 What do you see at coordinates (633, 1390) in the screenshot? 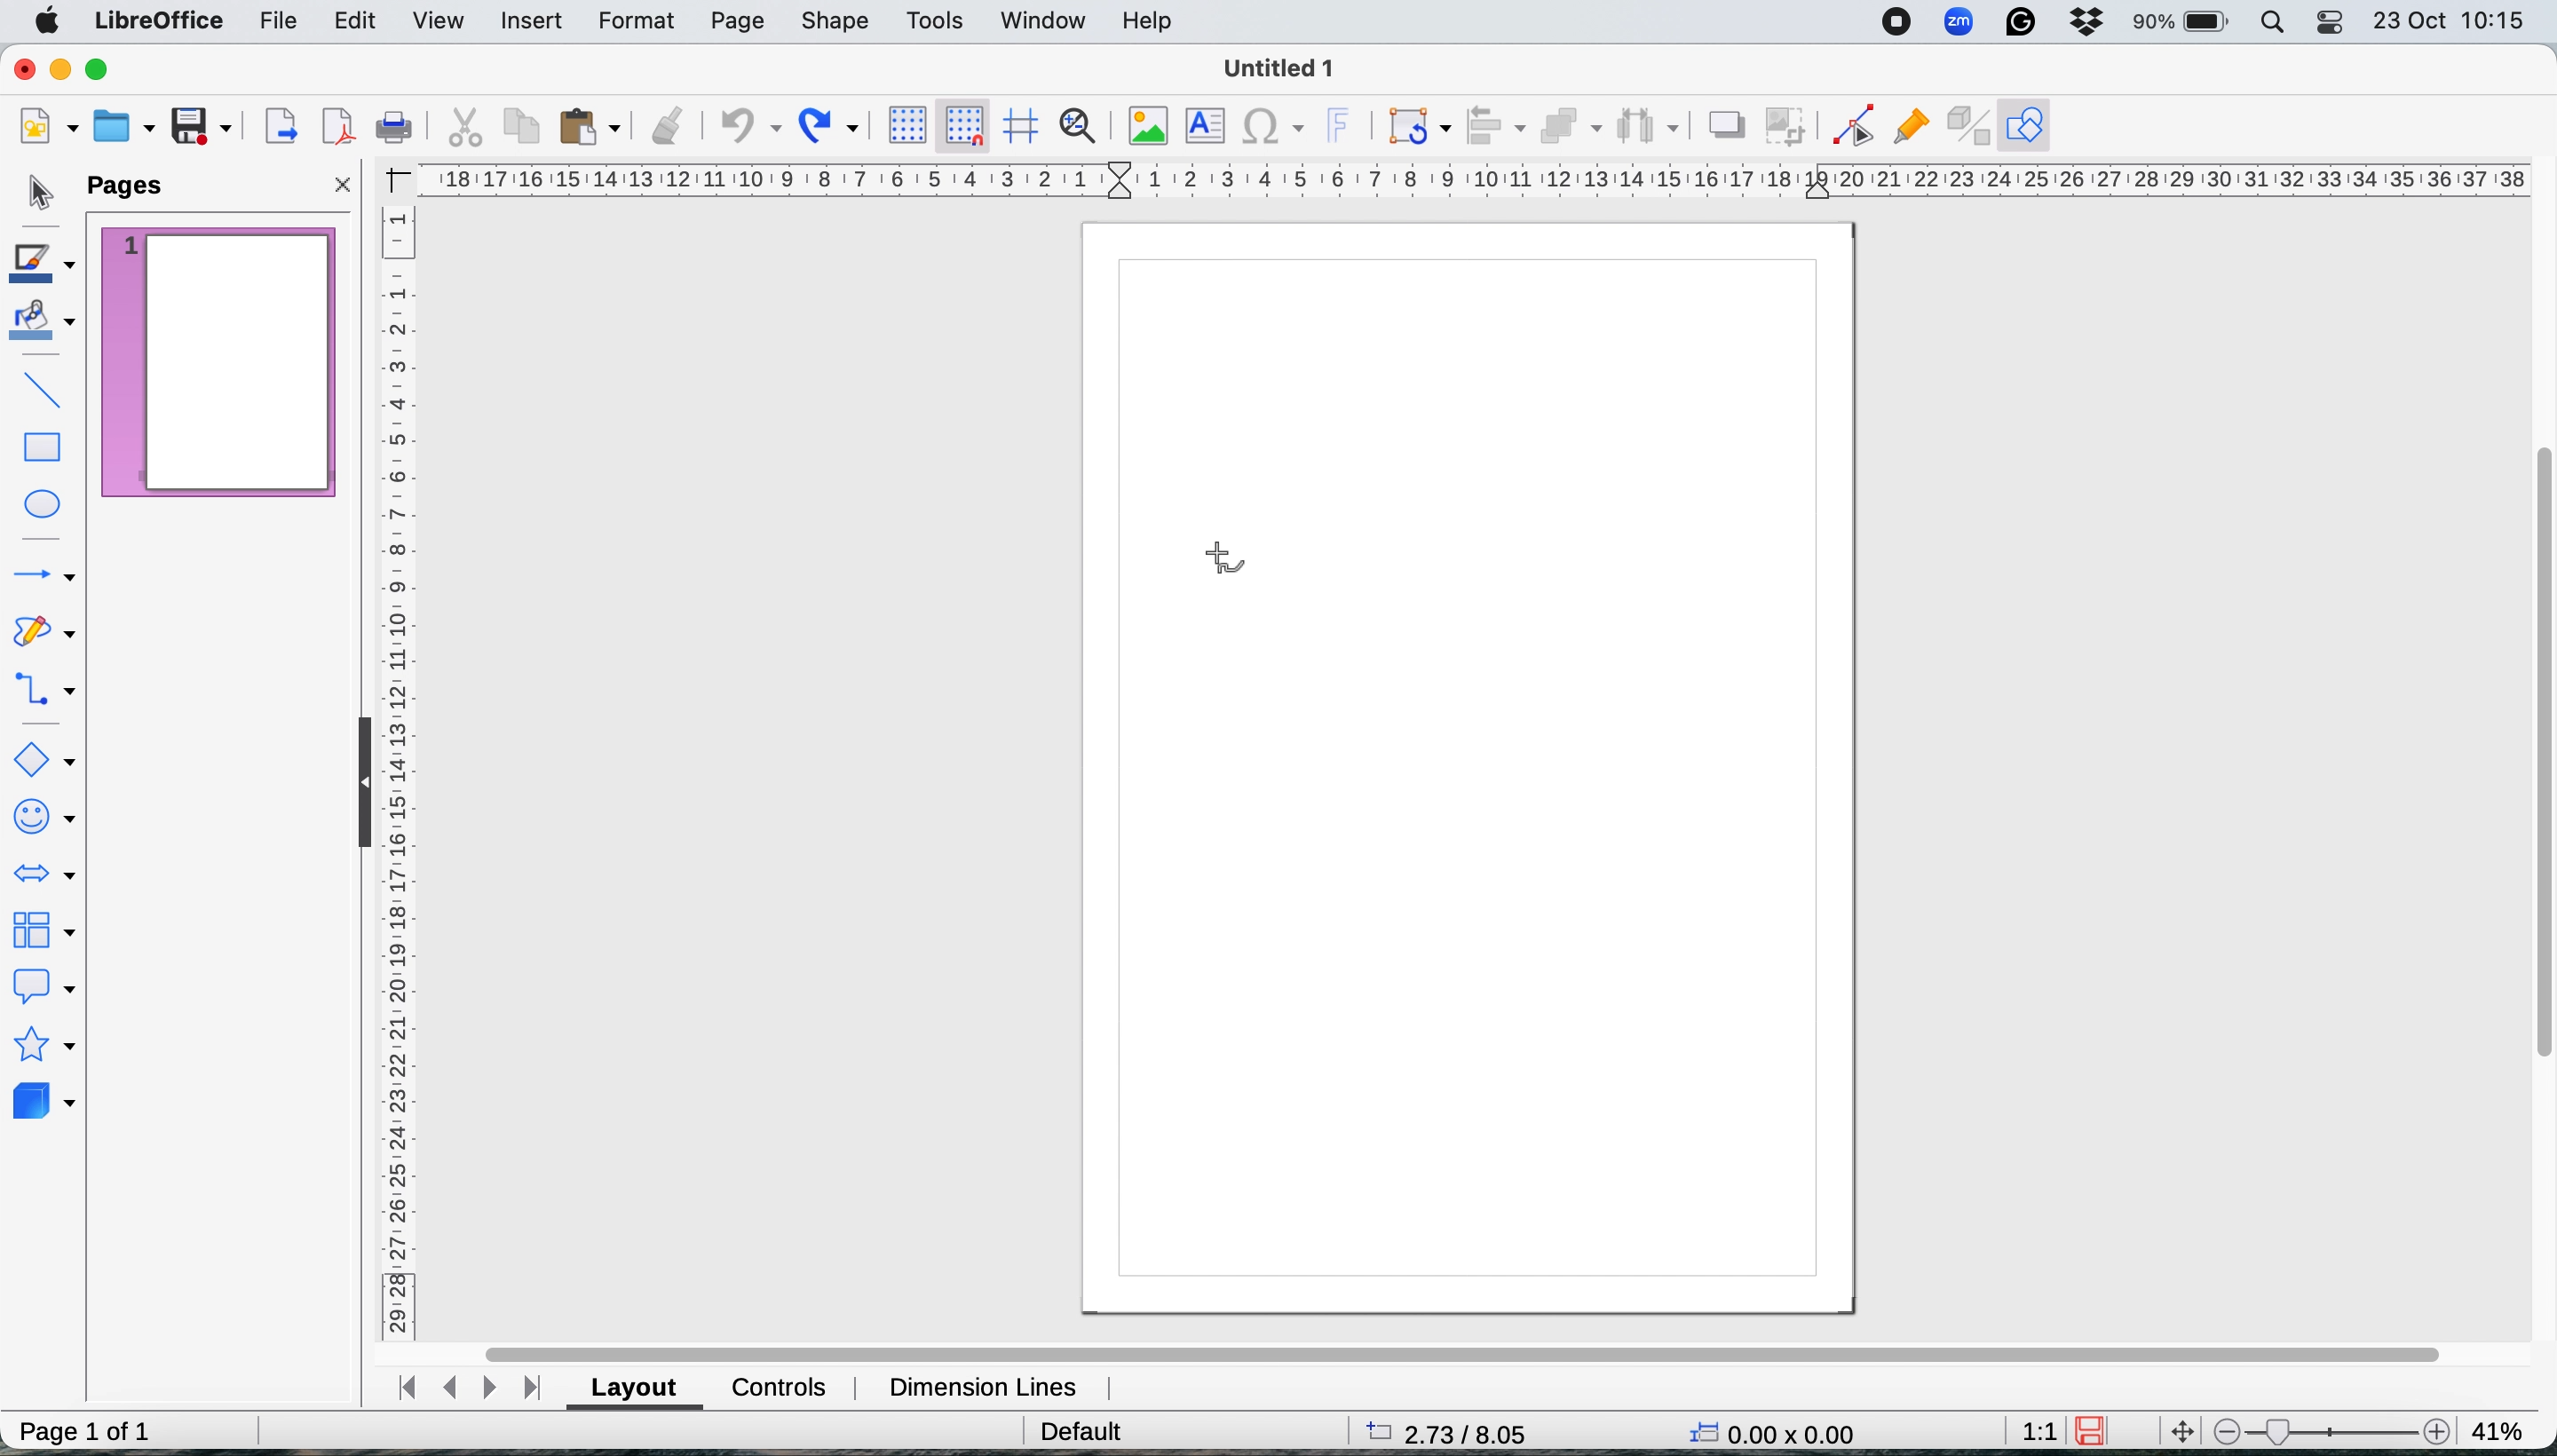
I see `layout` at bounding box center [633, 1390].